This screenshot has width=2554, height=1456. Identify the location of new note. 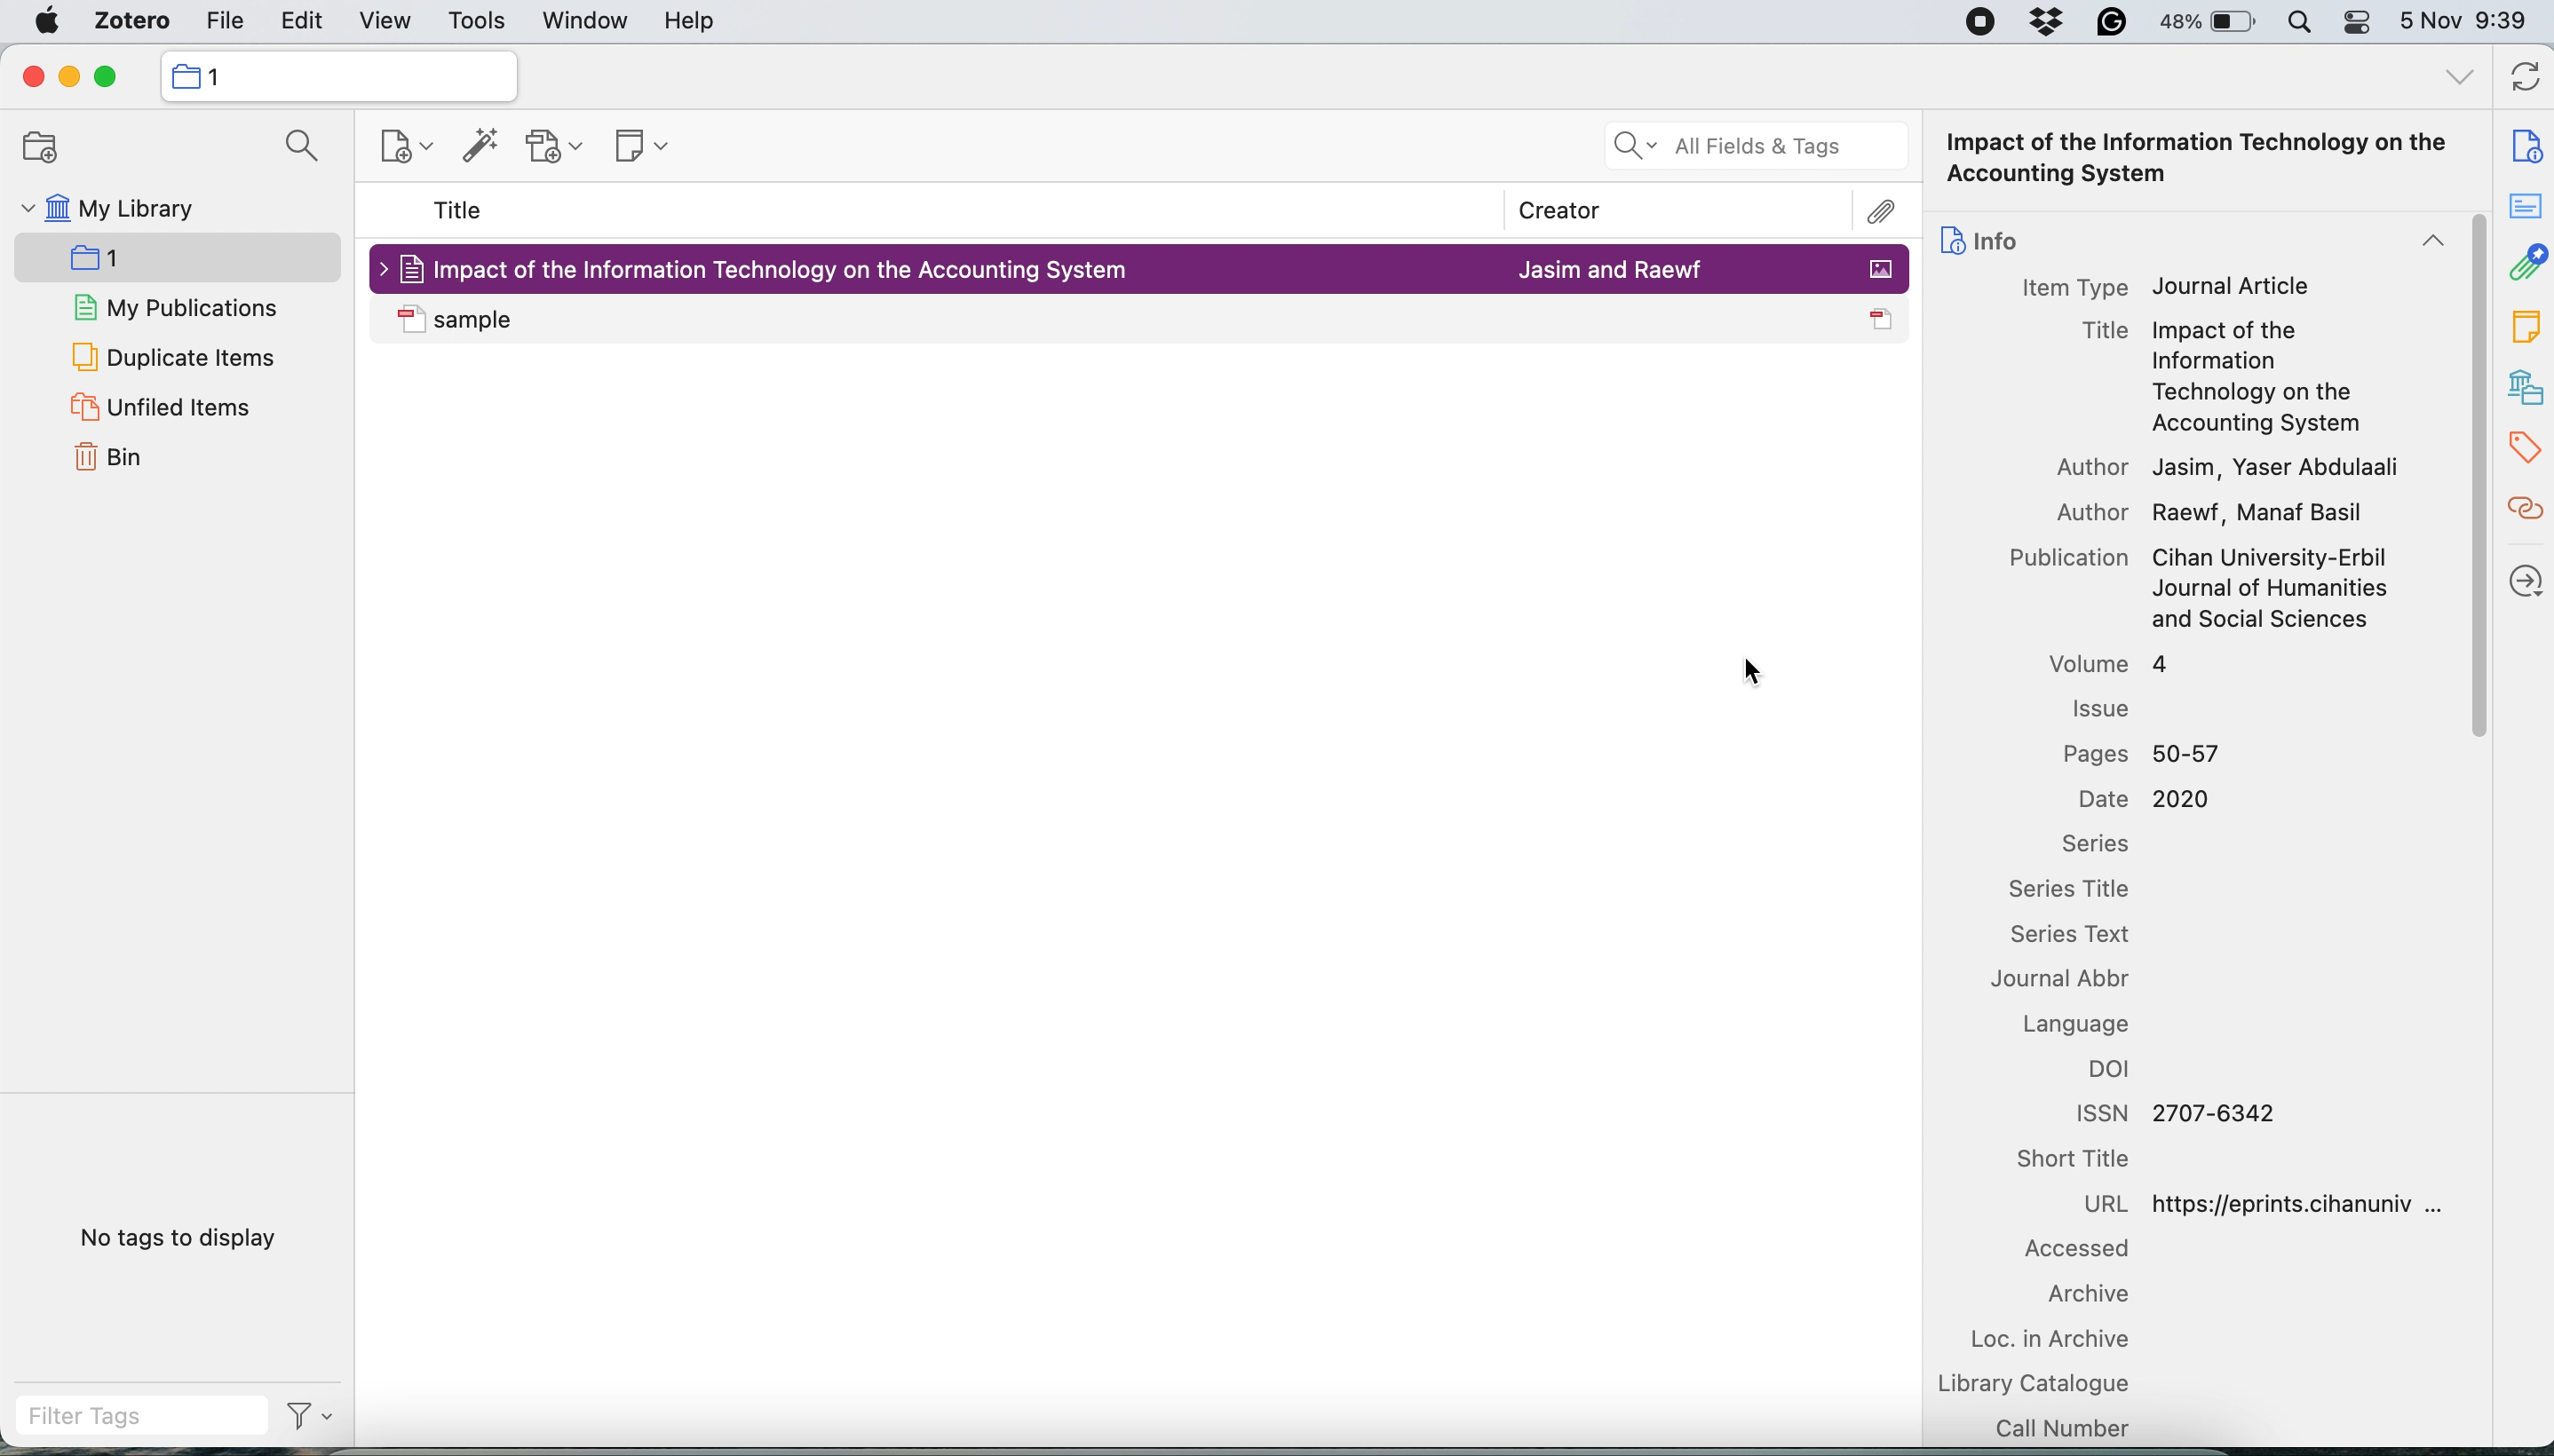
(644, 145).